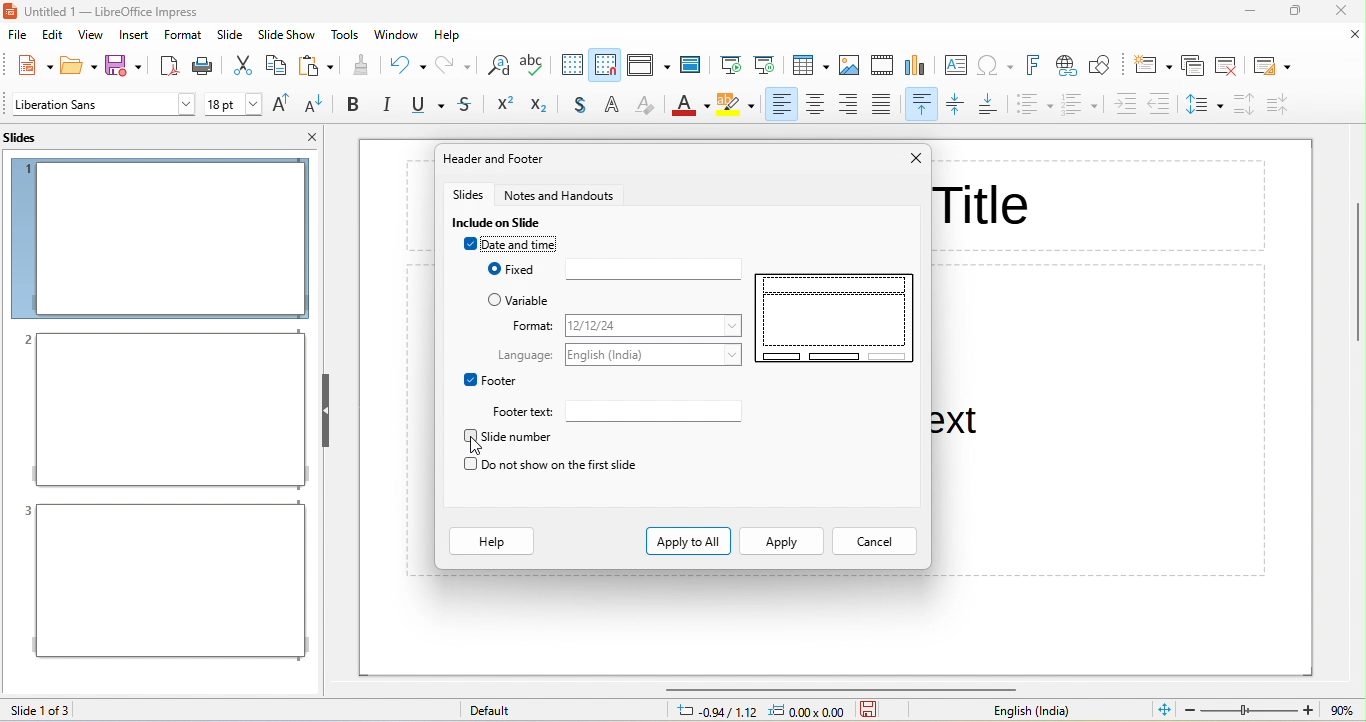  Describe the element at coordinates (852, 105) in the screenshot. I see `align right` at that location.